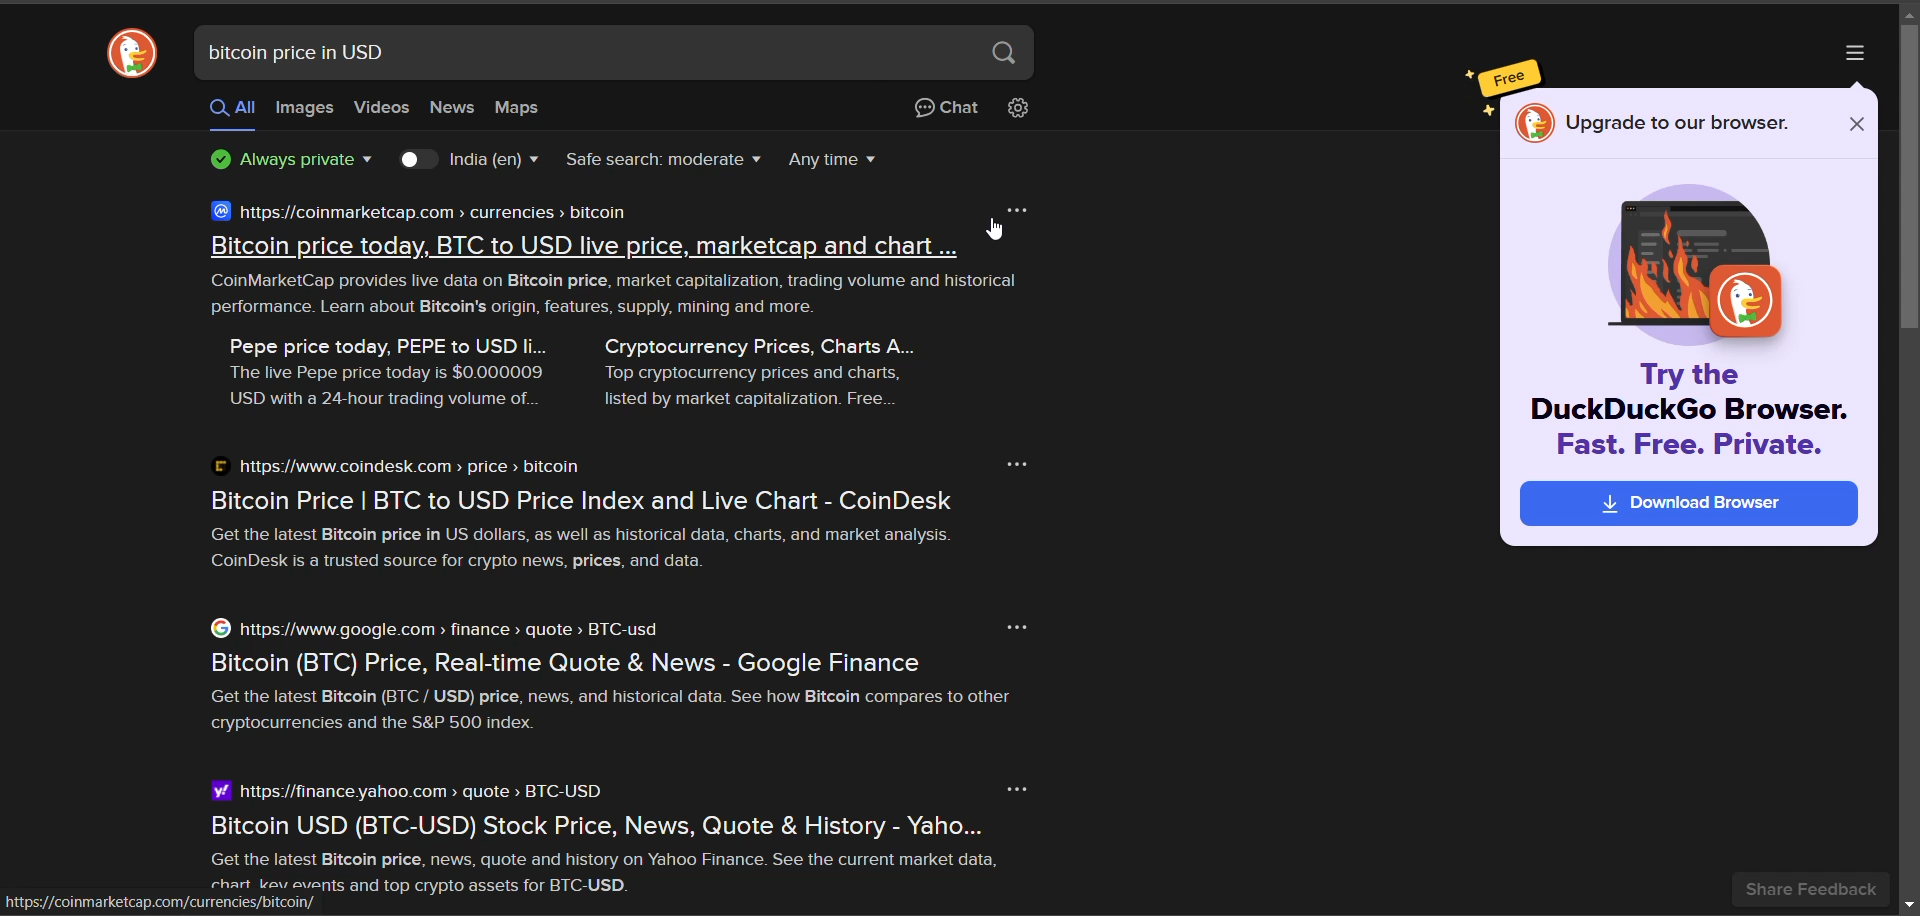 The height and width of the screenshot is (916, 1920). I want to click on more option, so click(1018, 463).